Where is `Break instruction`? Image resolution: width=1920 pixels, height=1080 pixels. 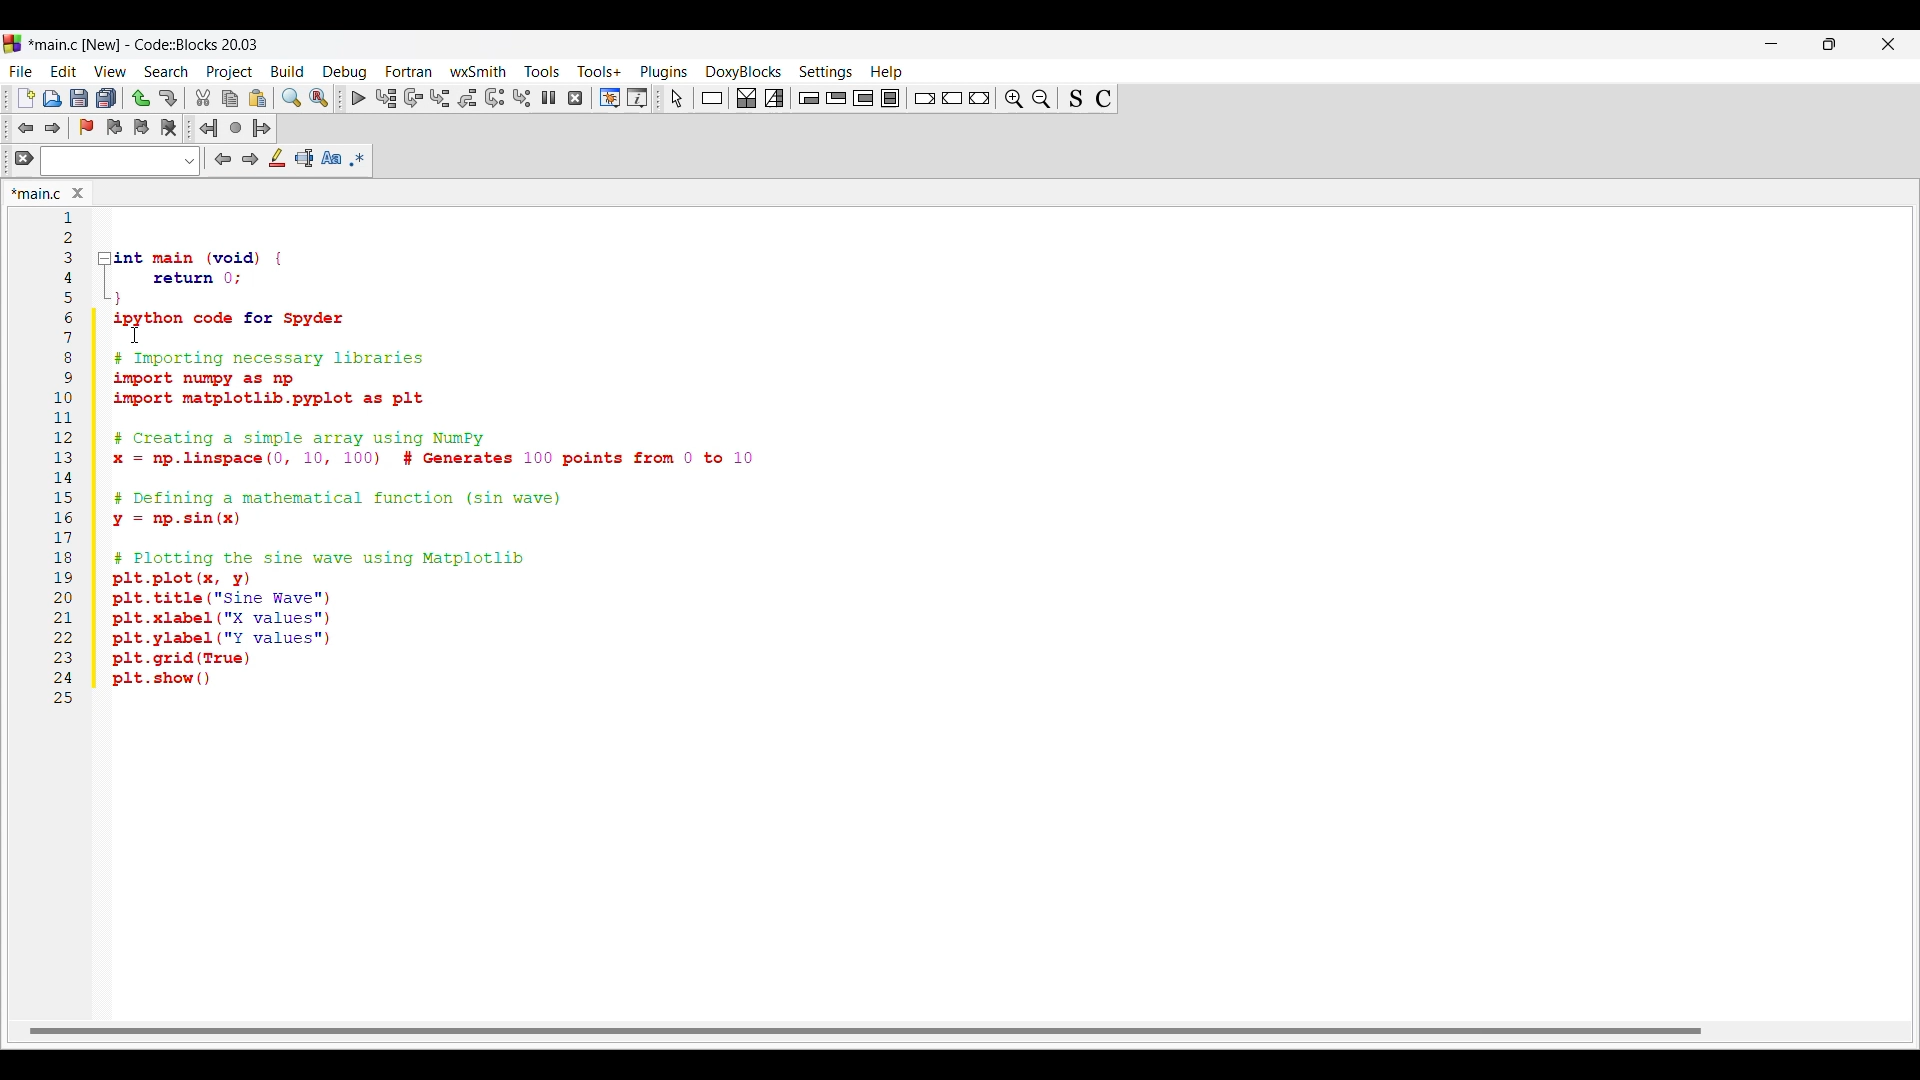 Break instruction is located at coordinates (924, 99).